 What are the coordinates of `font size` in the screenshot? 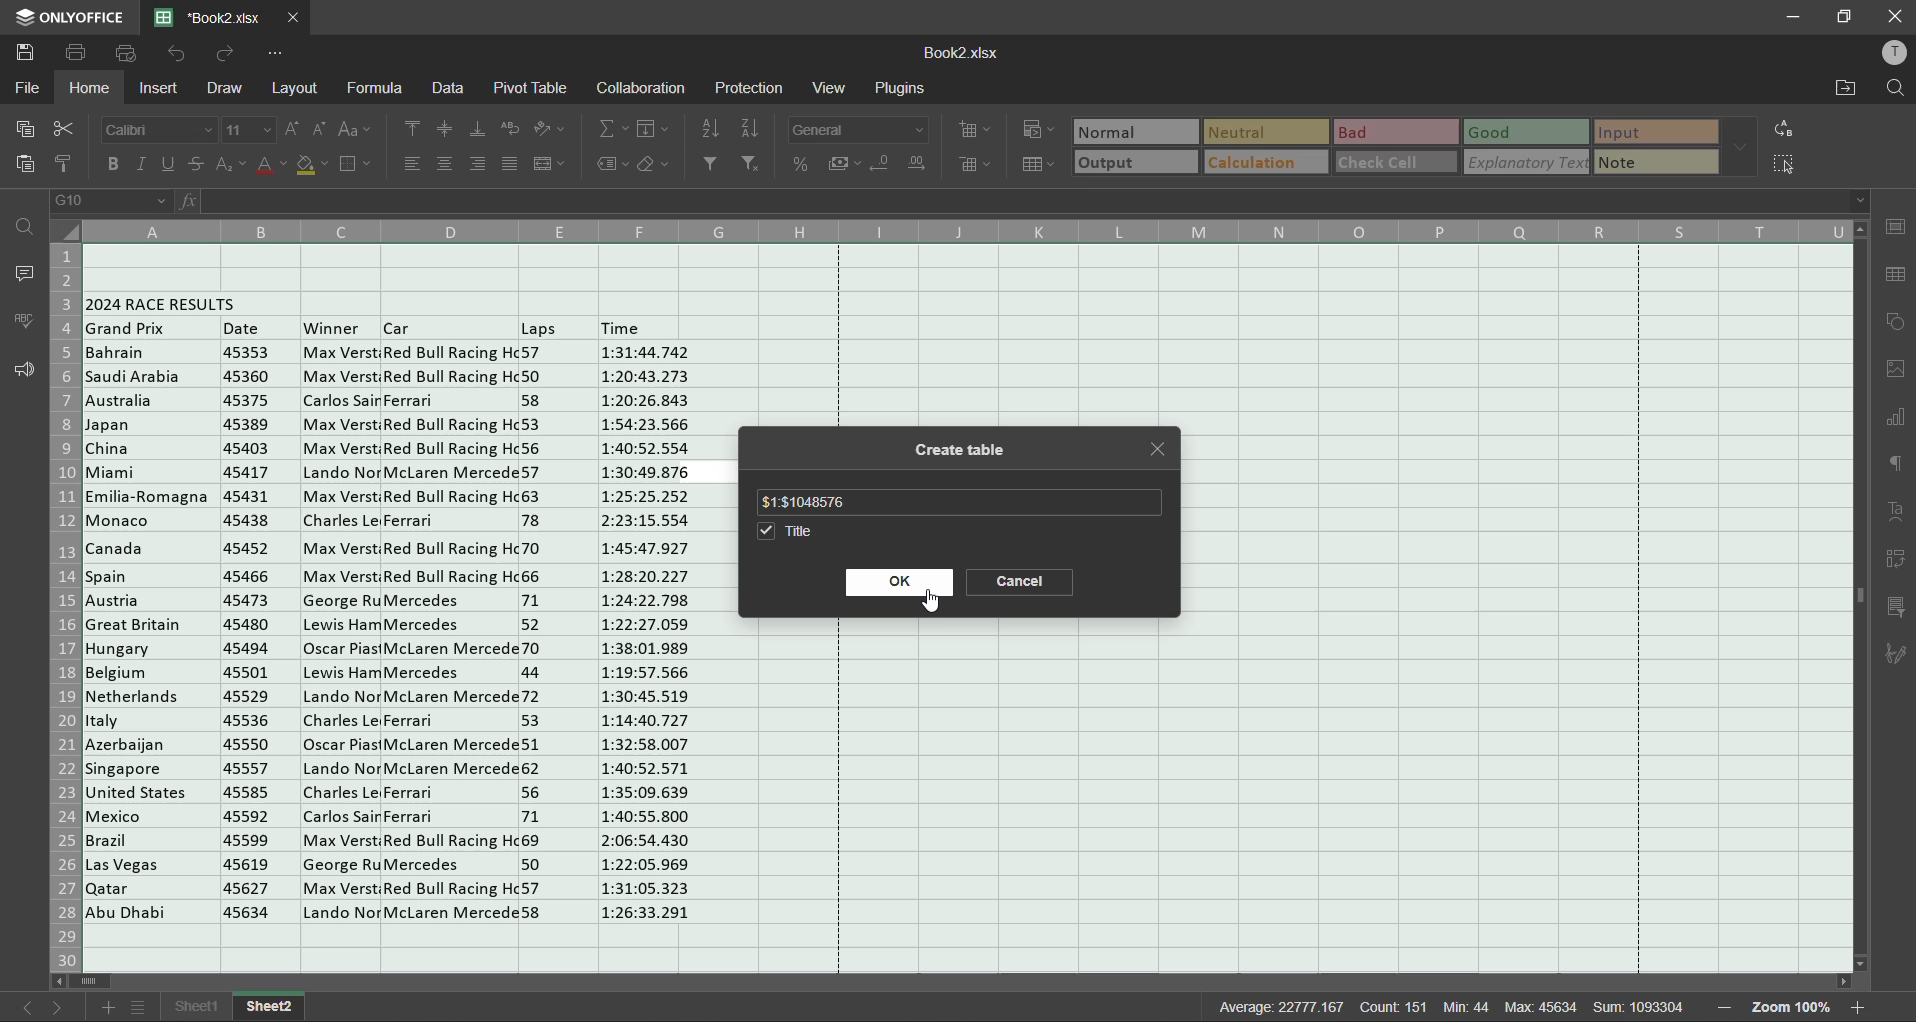 It's located at (246, 128).